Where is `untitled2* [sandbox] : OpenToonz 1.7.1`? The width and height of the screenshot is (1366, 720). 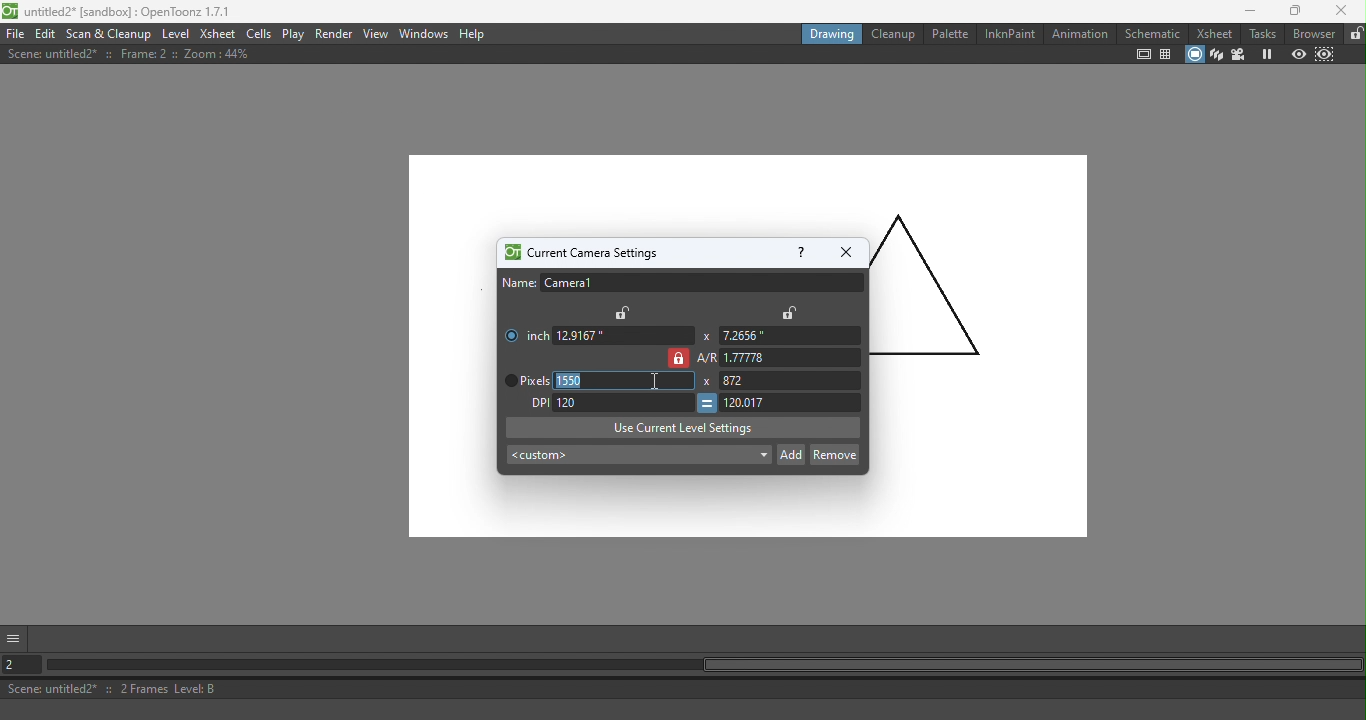 untitled2* [sandbox] : OpenToonz 1.7.1 is located at coordinates (120, 11).